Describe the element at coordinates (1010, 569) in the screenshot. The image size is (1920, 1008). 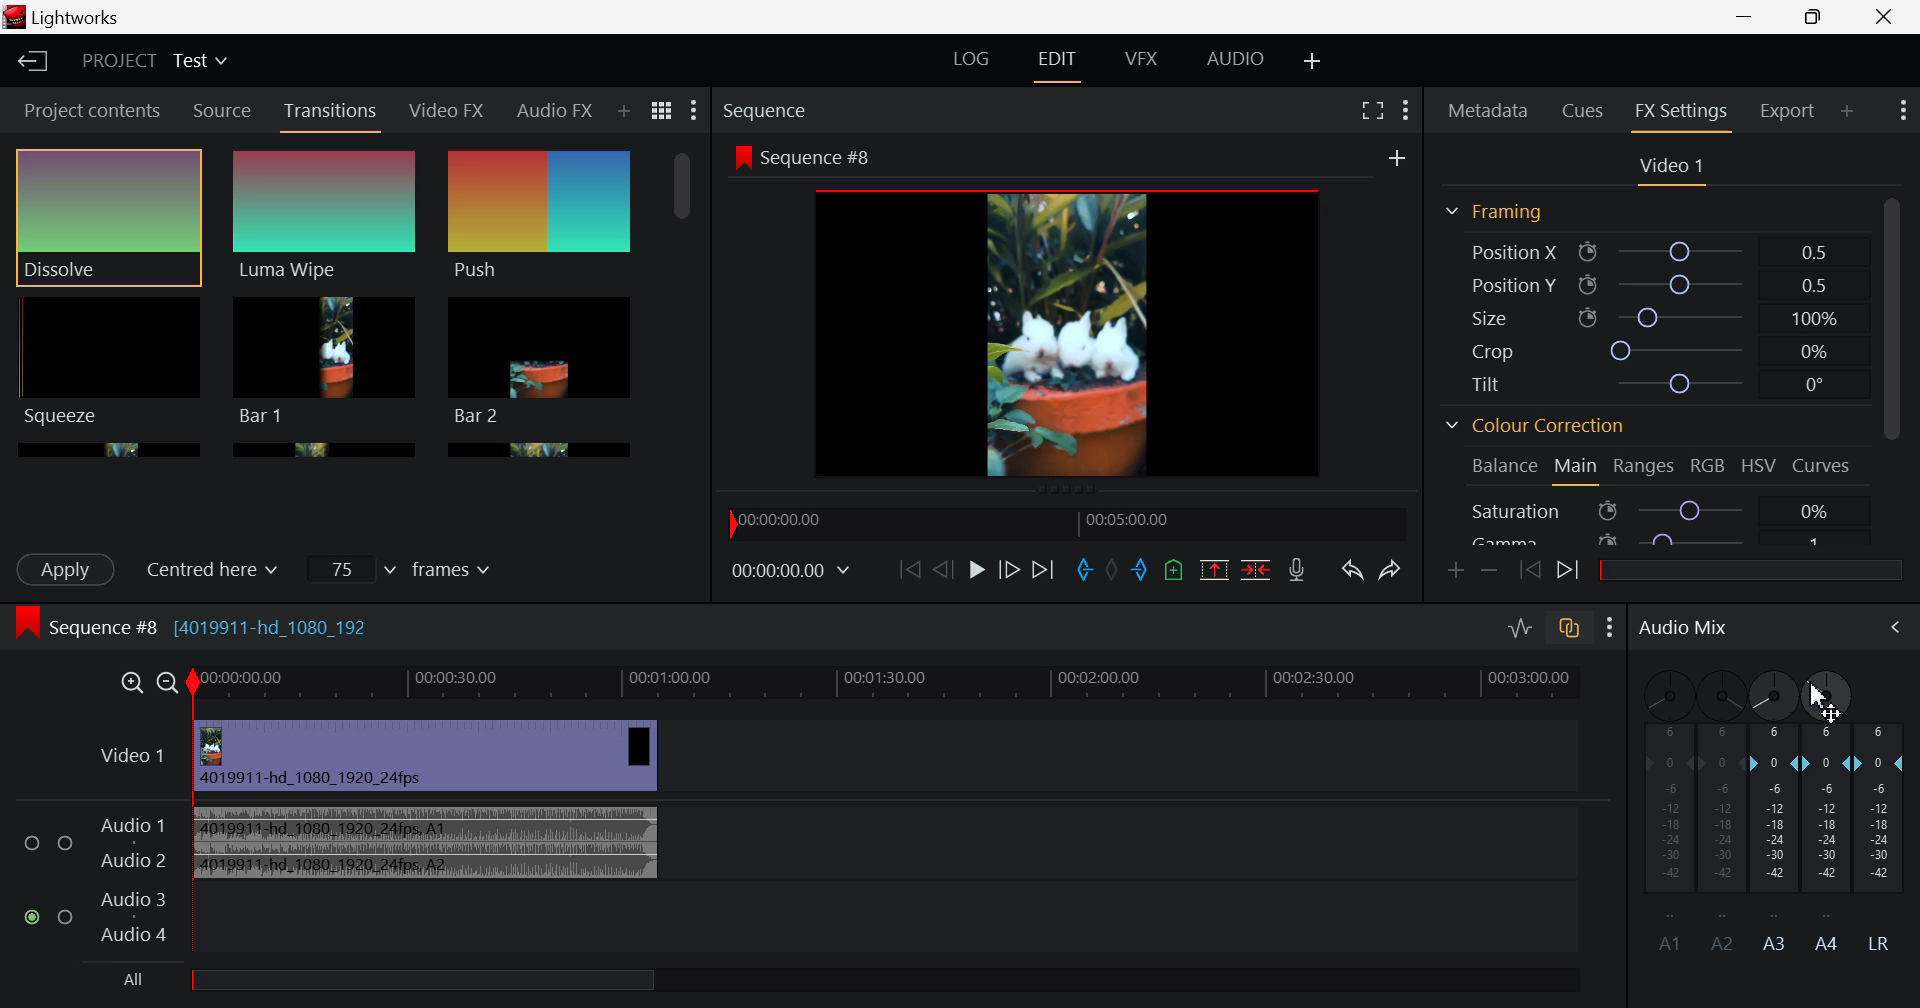
I see `Go Forward` at that location.